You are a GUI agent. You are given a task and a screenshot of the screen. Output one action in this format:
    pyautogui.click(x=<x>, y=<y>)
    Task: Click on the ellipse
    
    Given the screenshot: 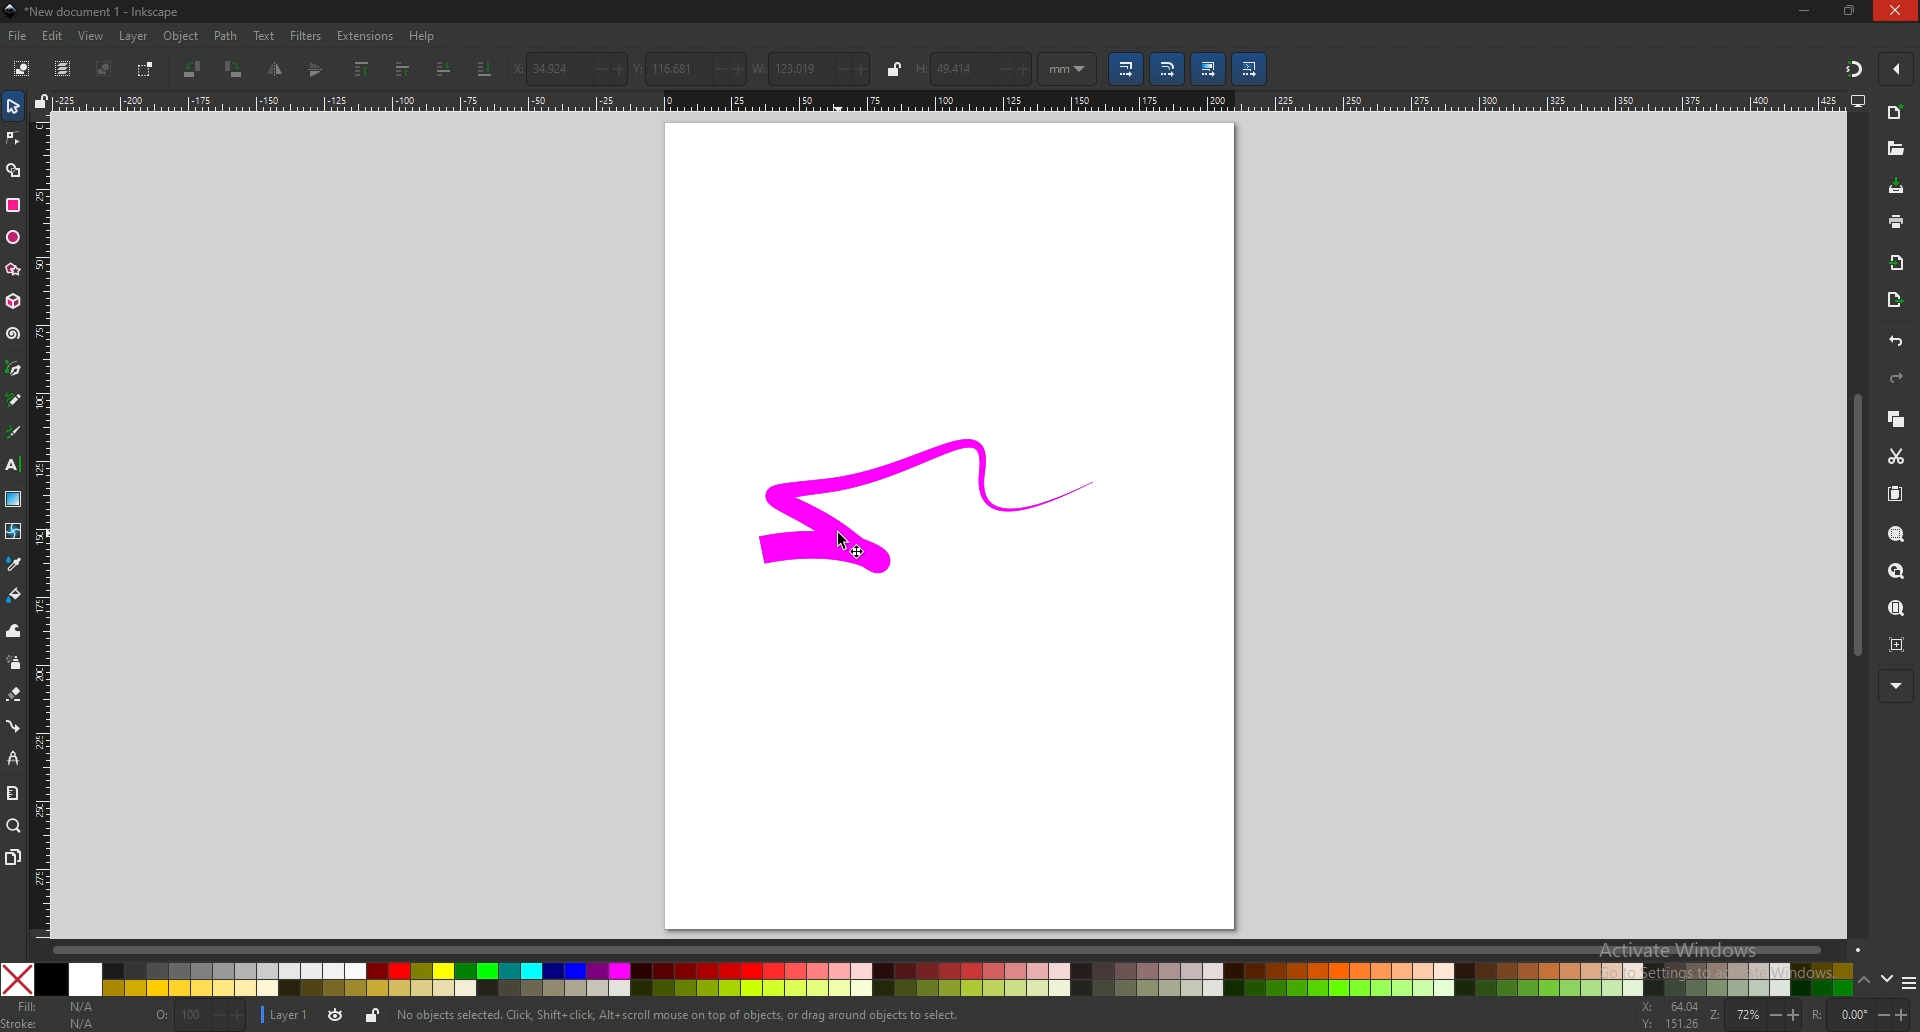 What is the action you would take?
    pyautogui.click(x=13, y=238)
    